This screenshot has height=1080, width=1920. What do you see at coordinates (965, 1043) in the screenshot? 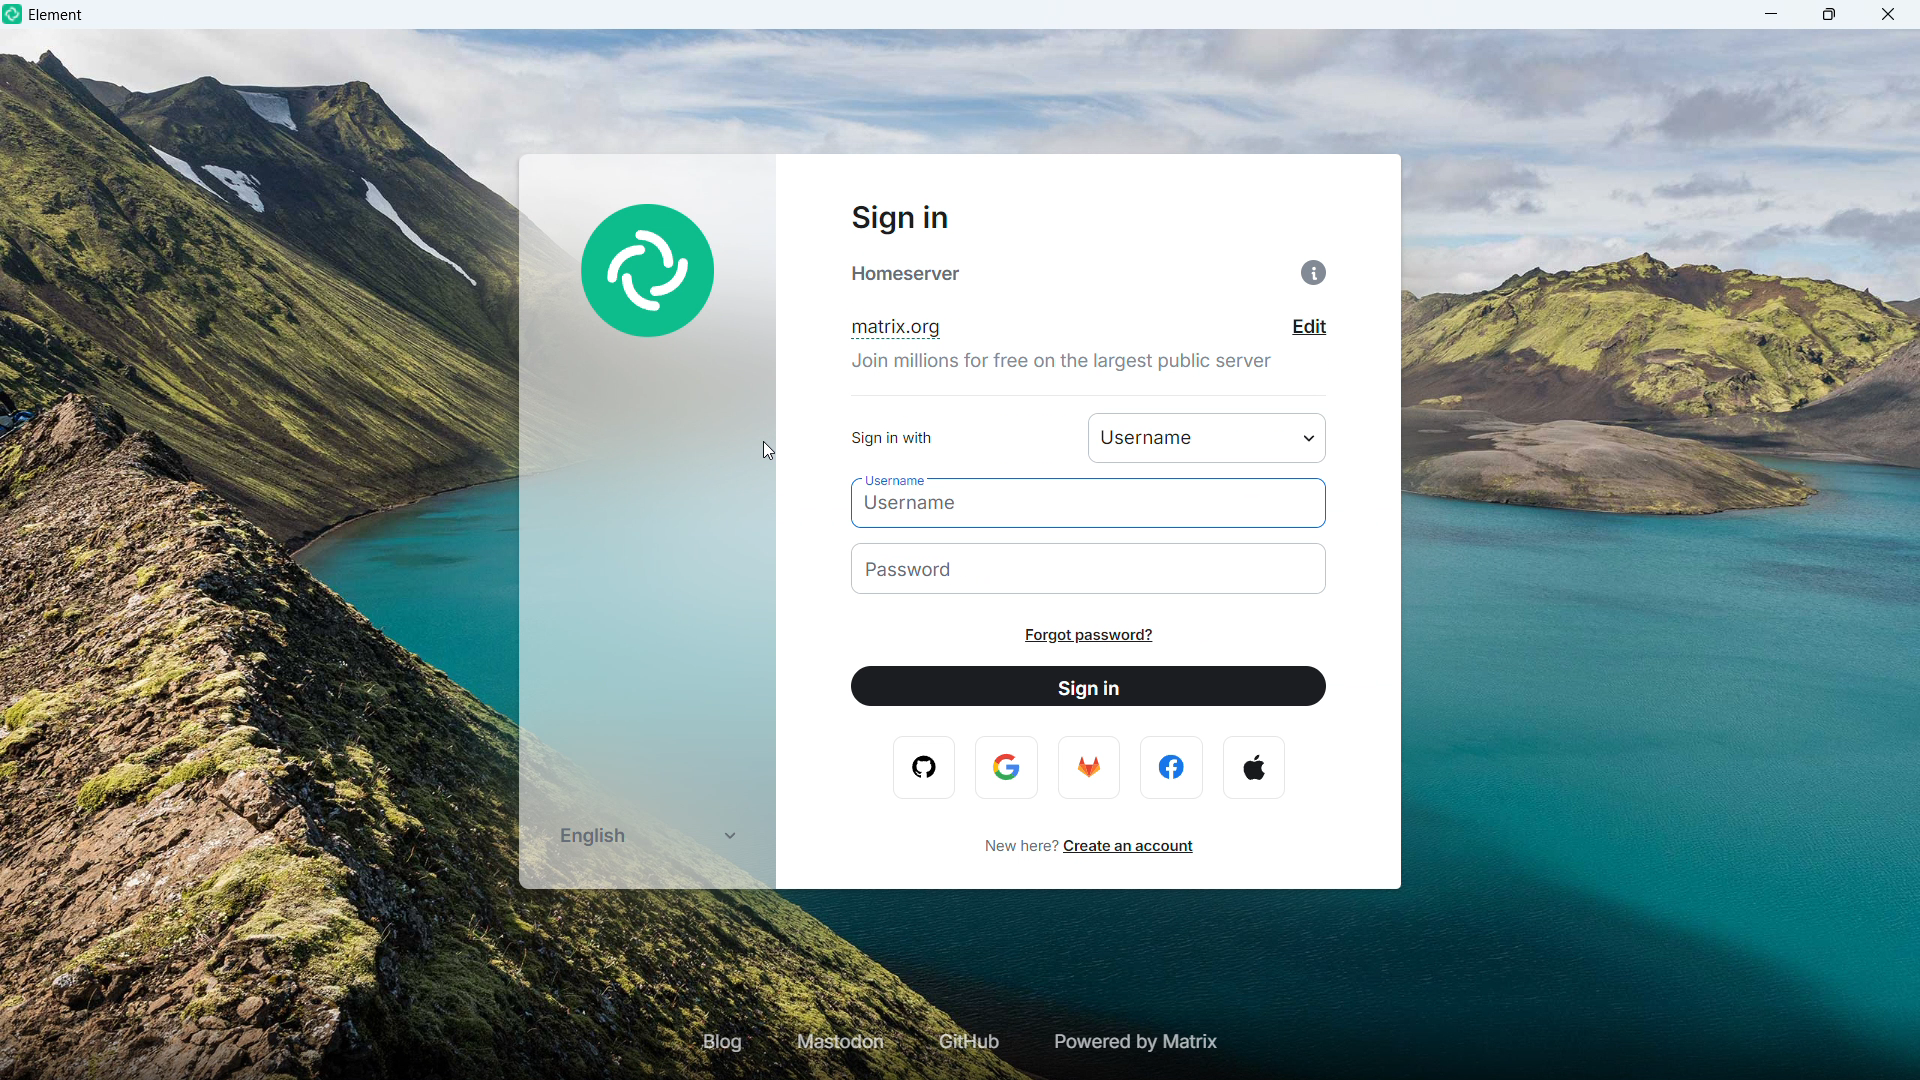
I see `GIT hub ` at bounding box center [965, 1043].